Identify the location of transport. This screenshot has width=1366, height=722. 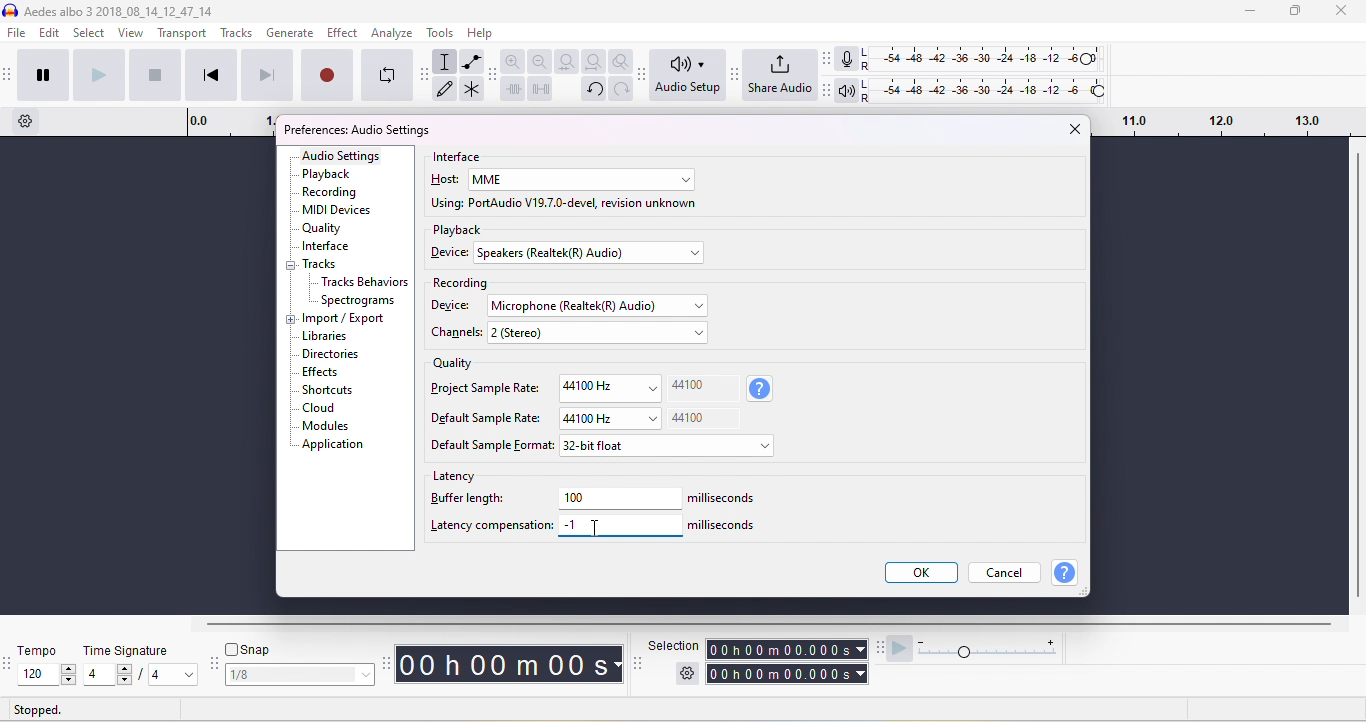
(183, 34).